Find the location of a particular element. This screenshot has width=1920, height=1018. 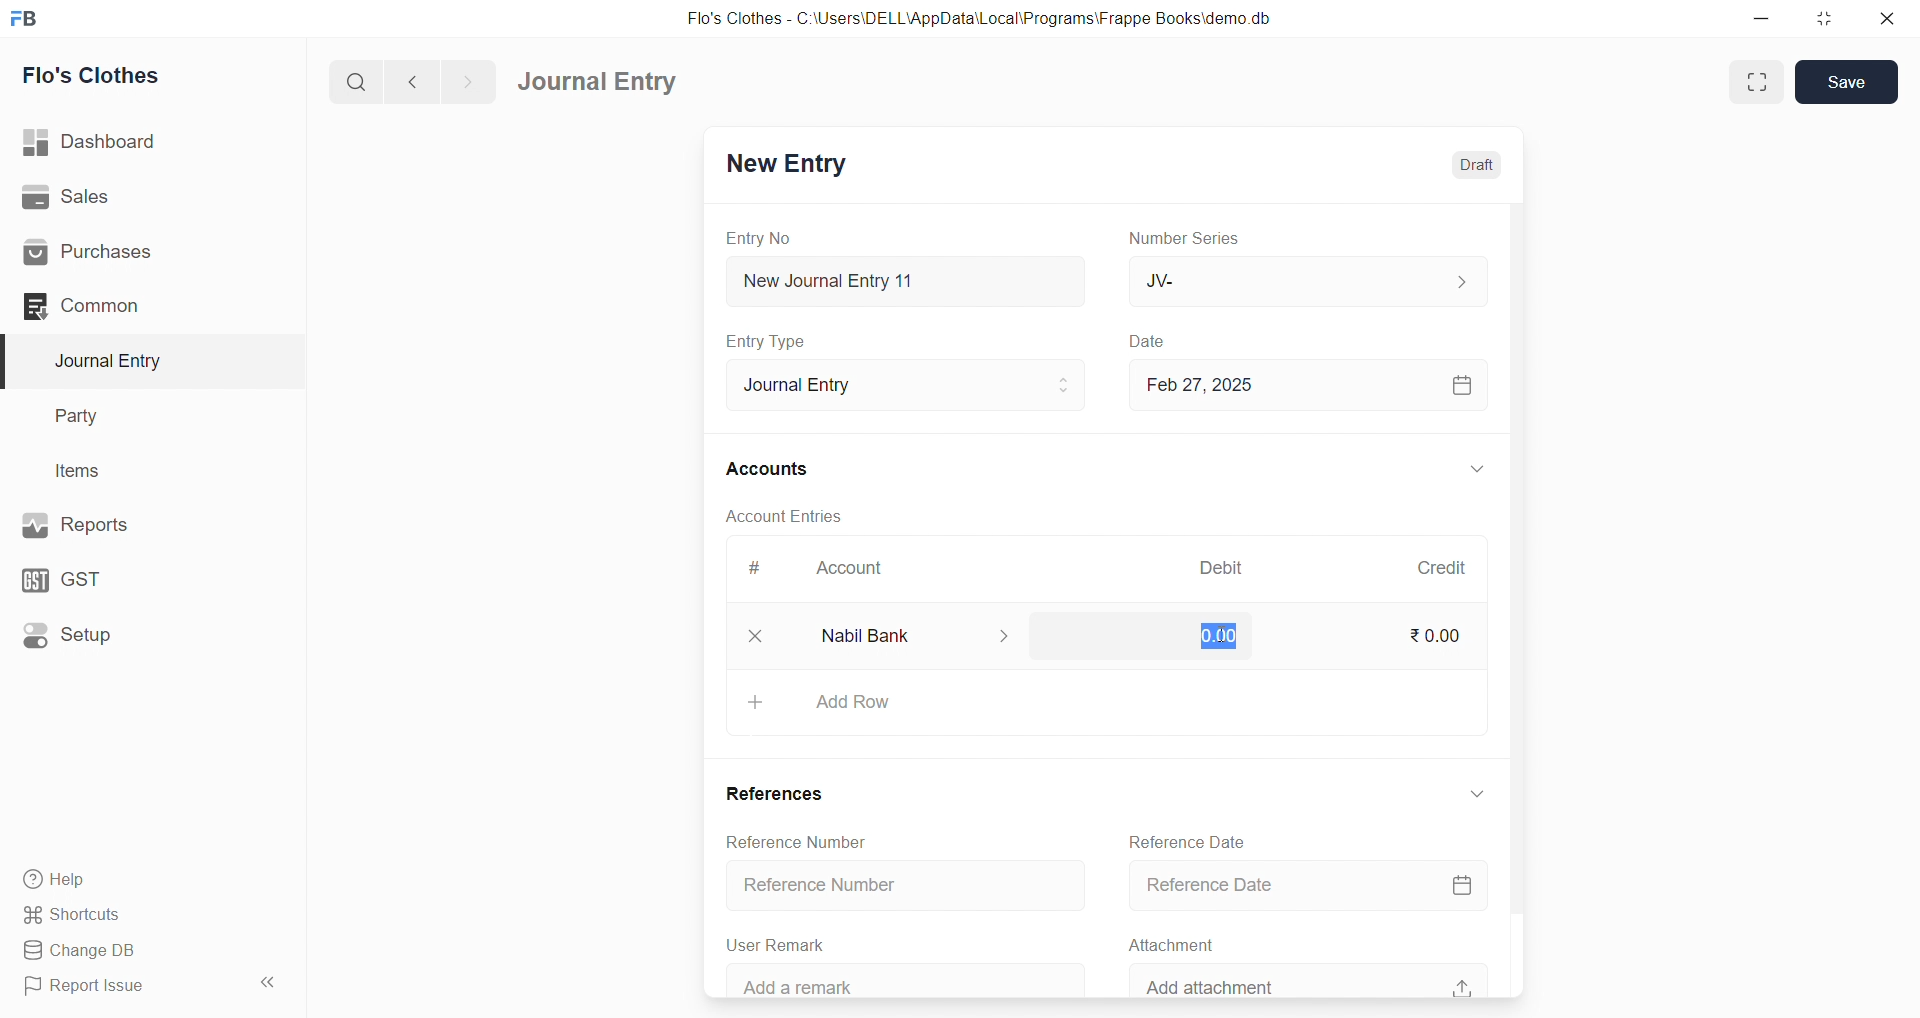

Number Series is located at coordinates (1193, 239).